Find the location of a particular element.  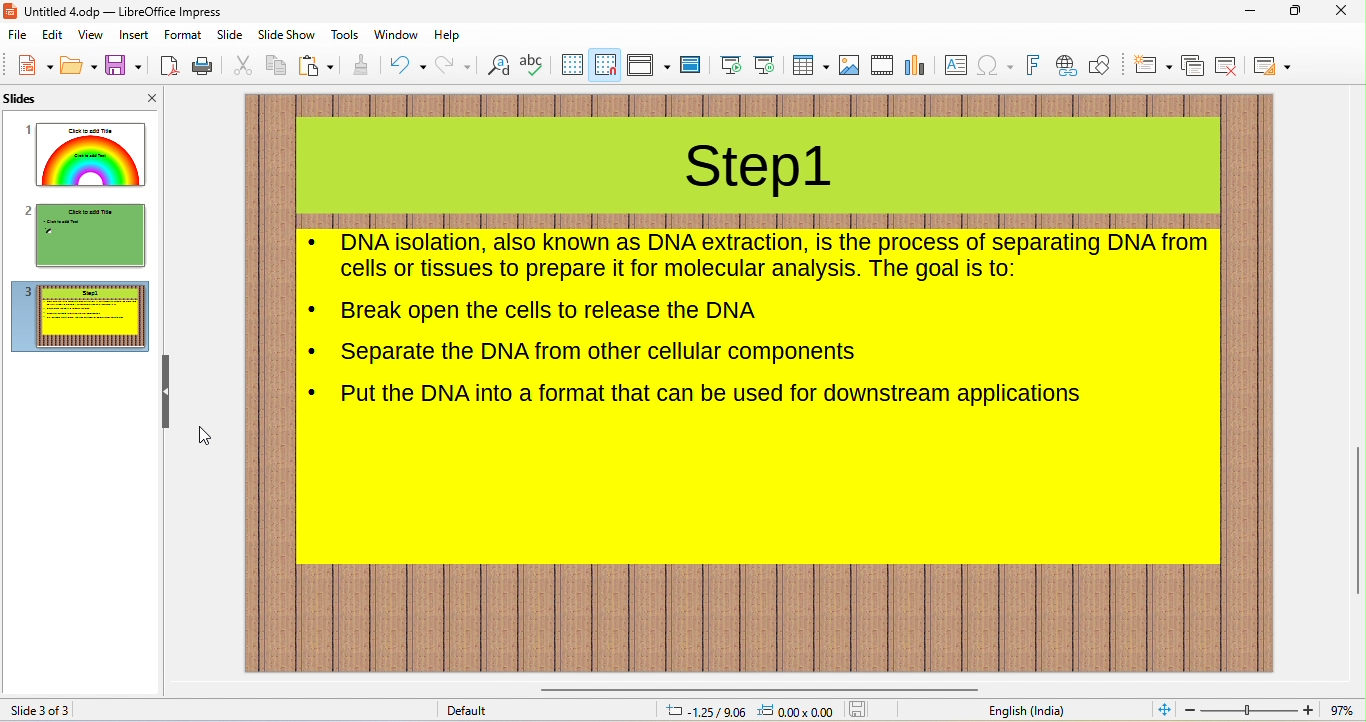

Dotted list is located at coordinates (313, 391).